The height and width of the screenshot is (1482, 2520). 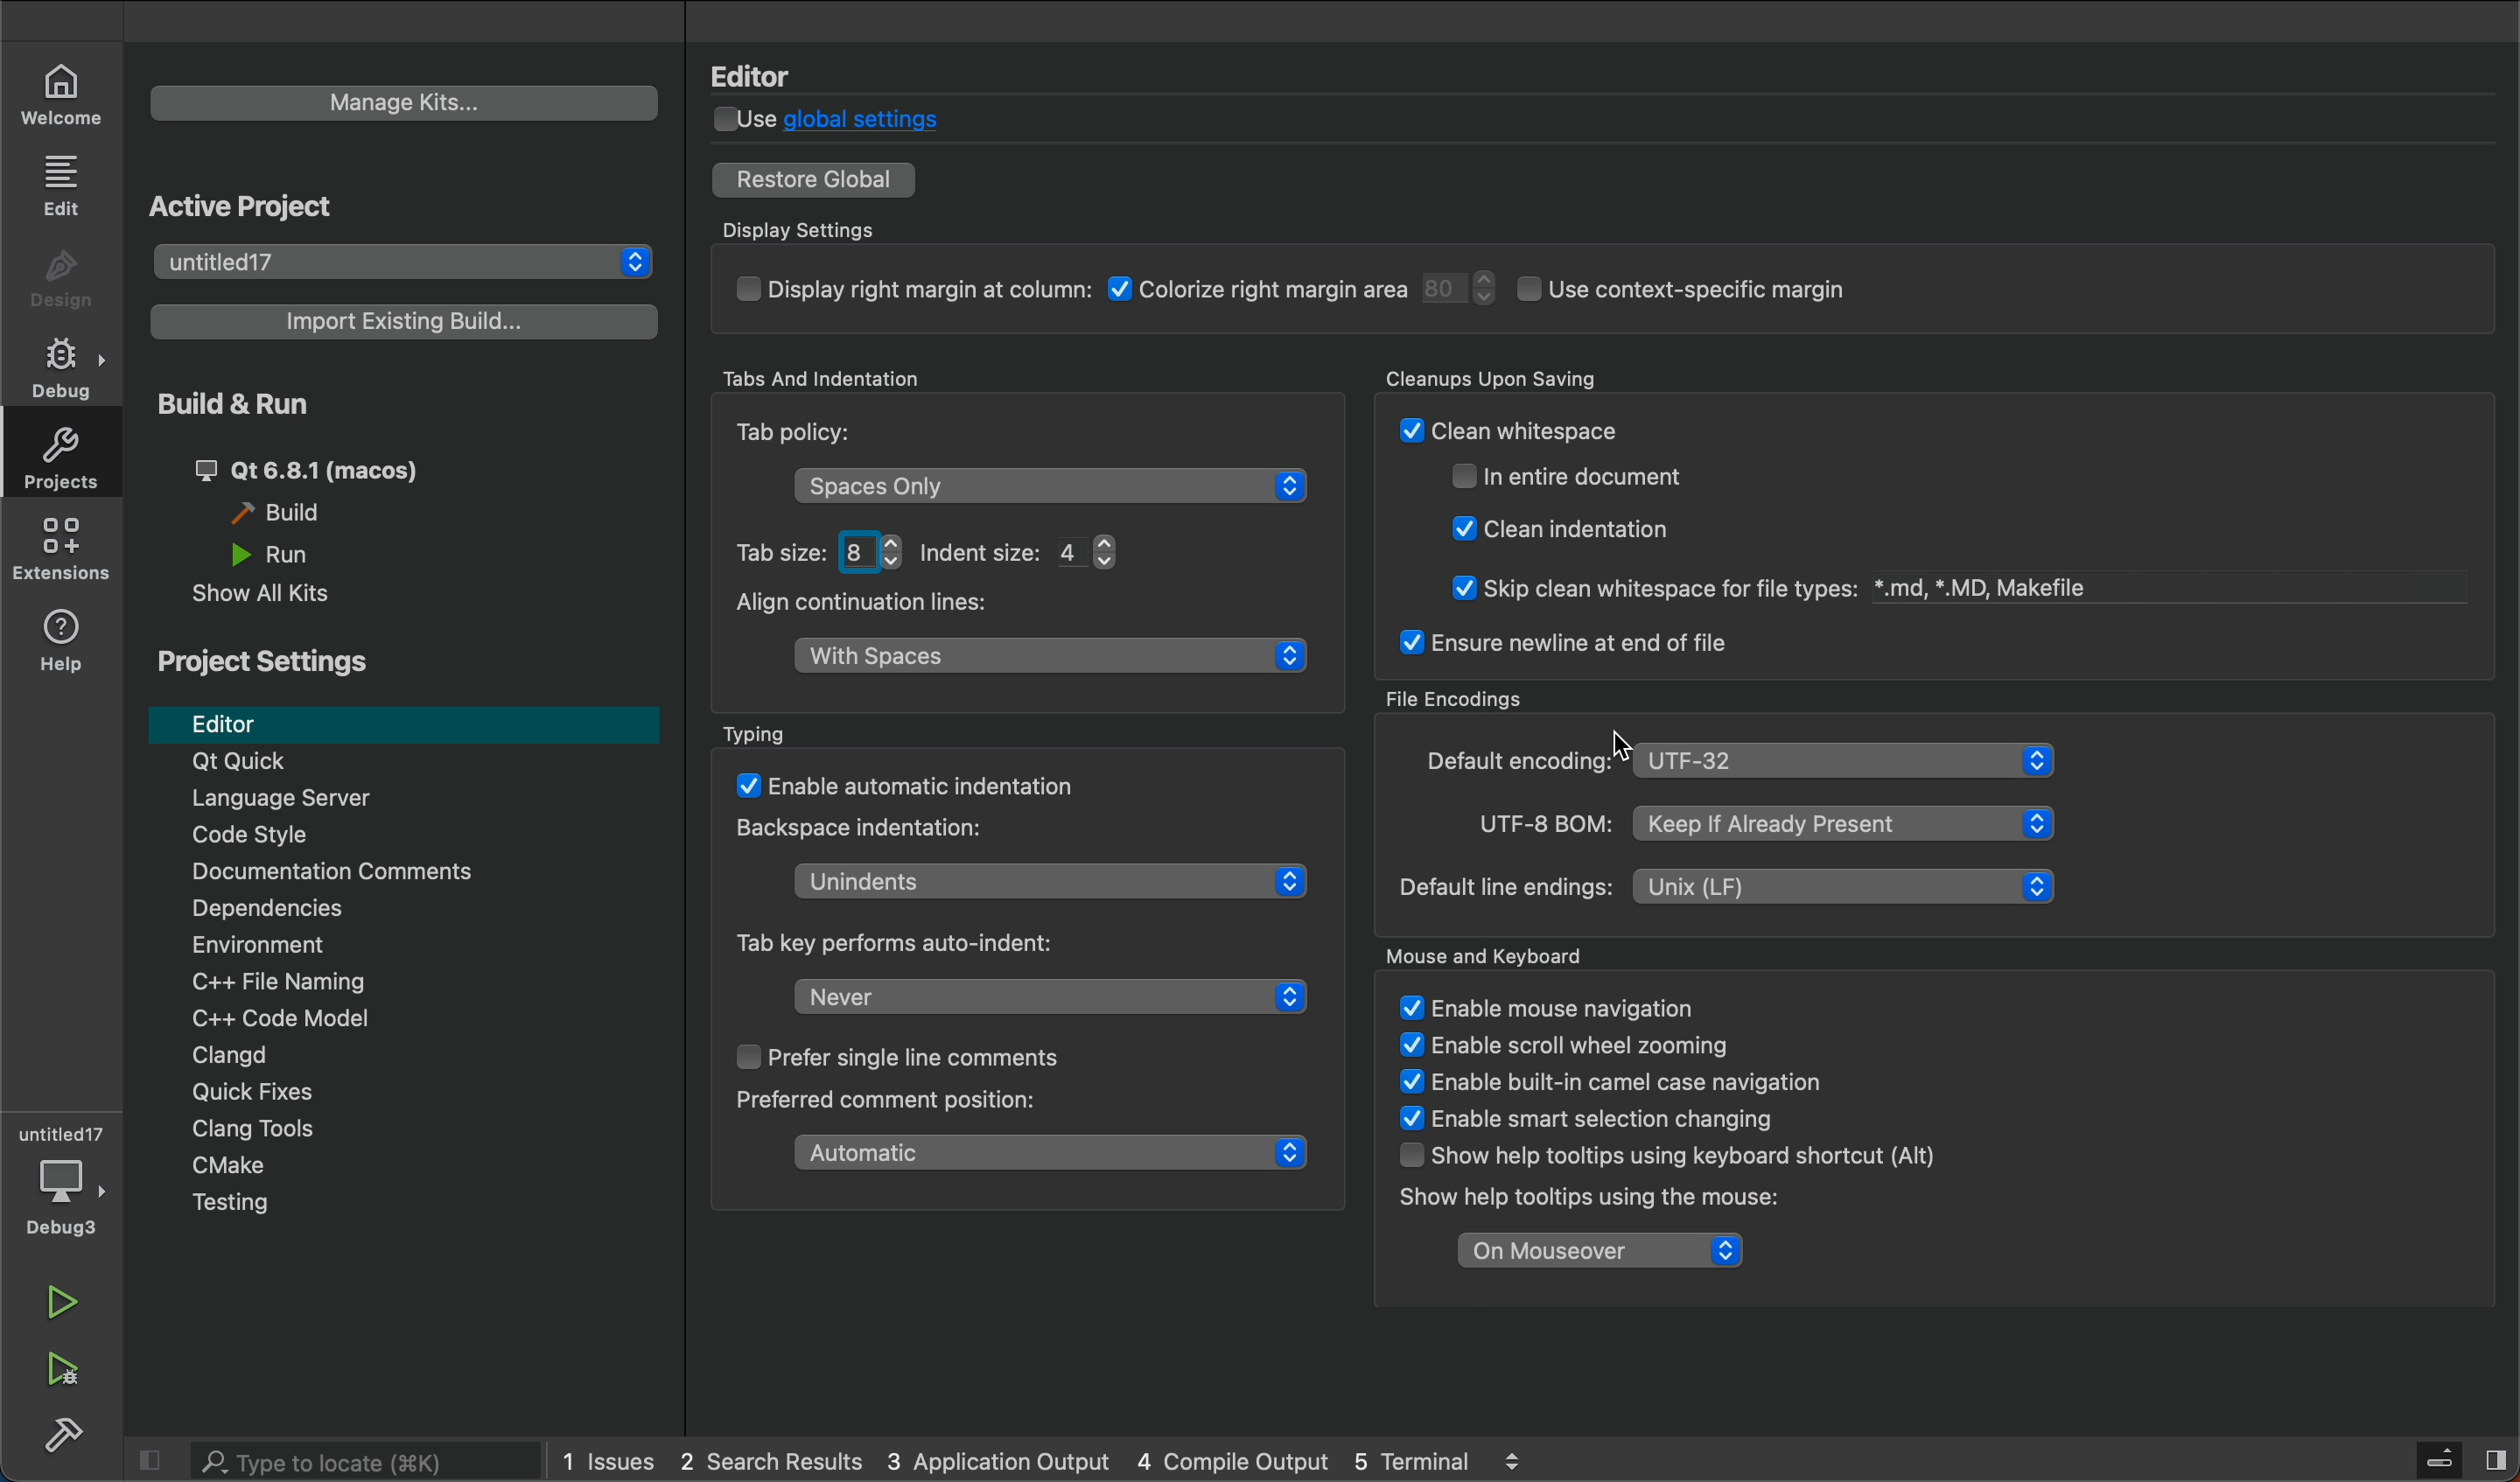 What do you see at coordinates (866, 834) in the screenshot?
I see `Backspace indentation` at bounding box center [866, 834].